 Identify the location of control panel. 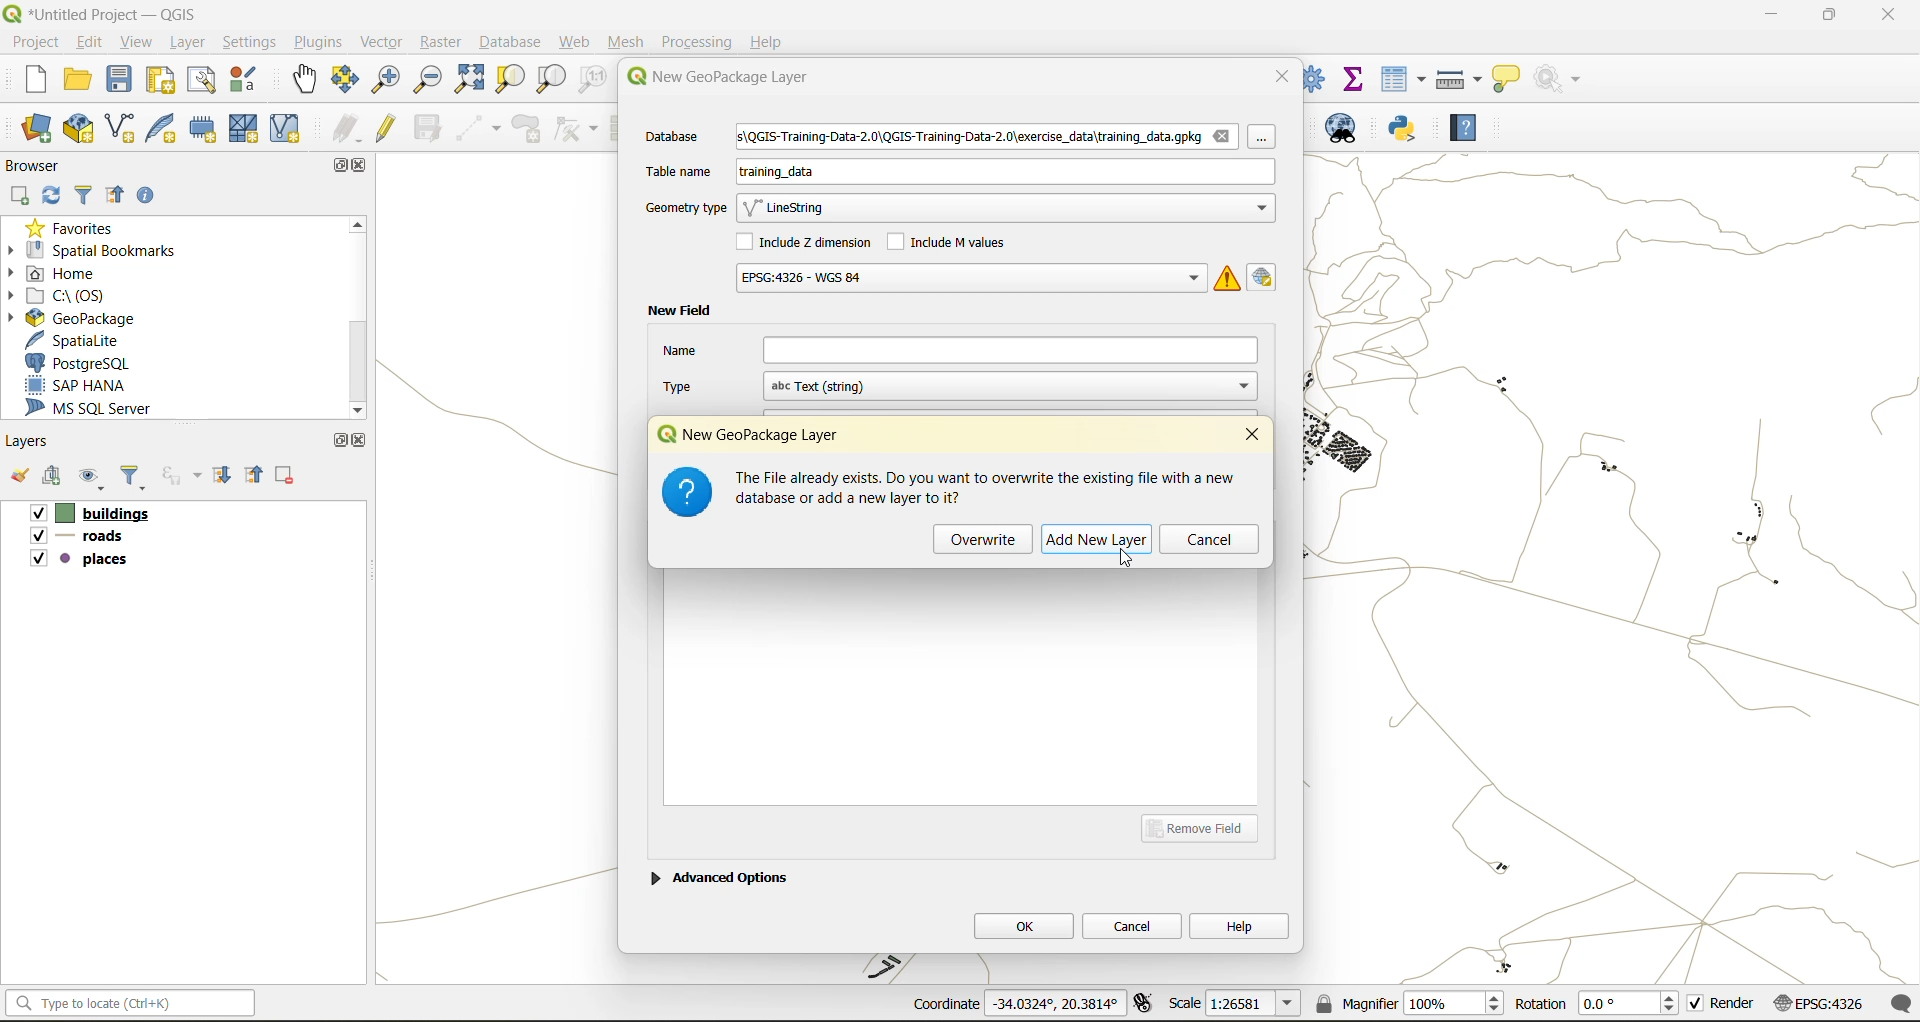
(1315, 77).